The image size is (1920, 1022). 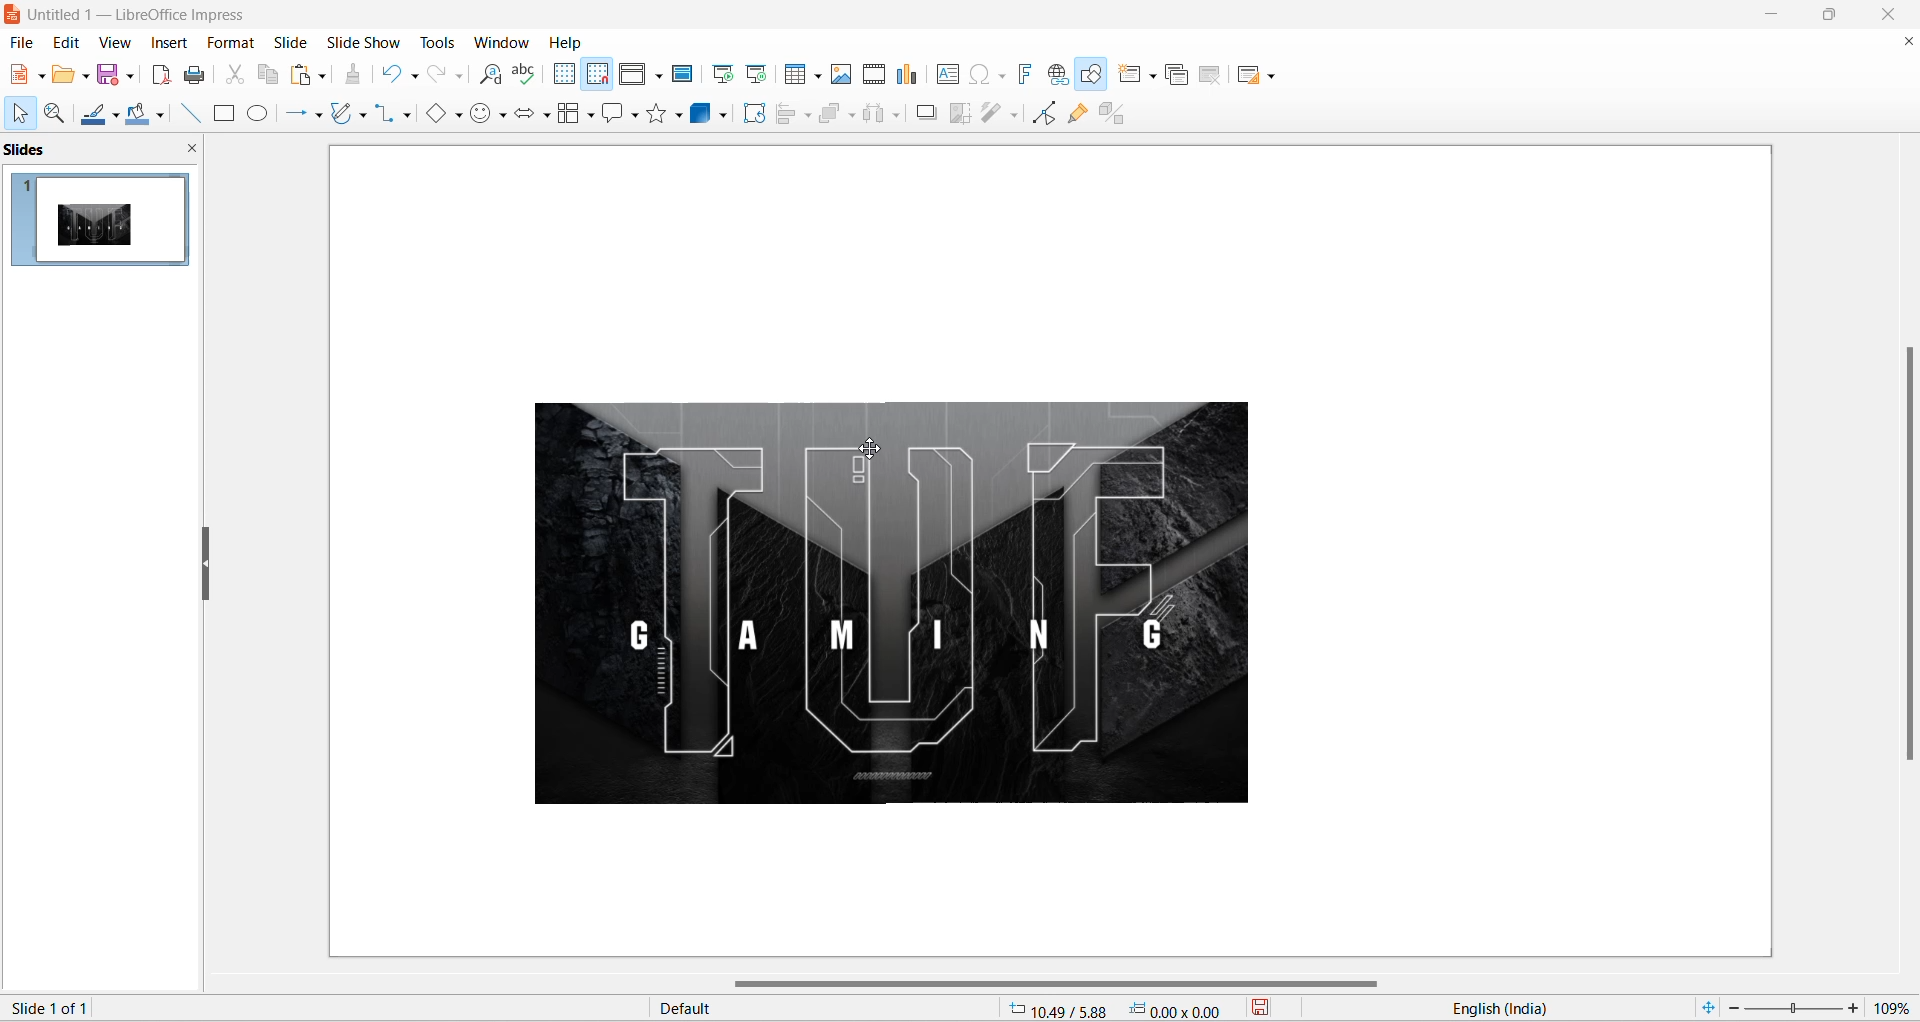 I want to click on table grid, so click(x=819, y=76).